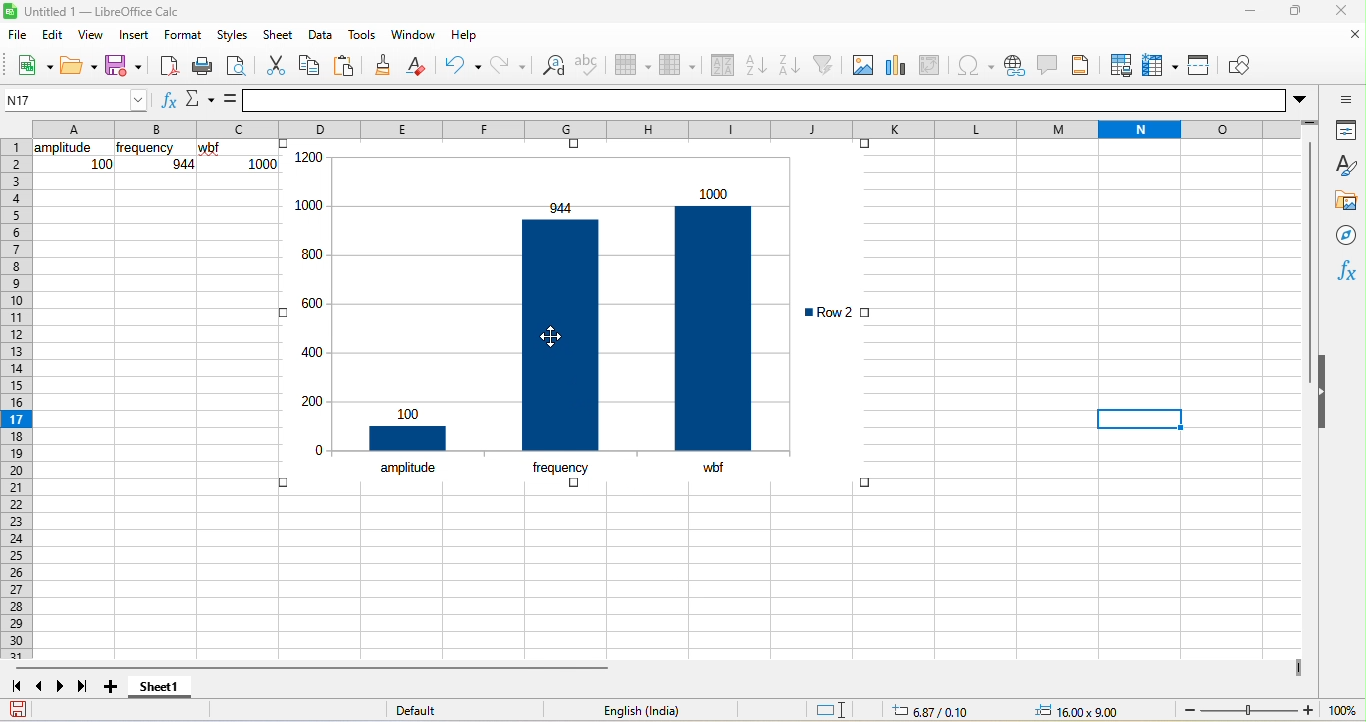 This screenshot has height=722, width=1366. What do you see at coordinates (198, 101) in the screenshot?
I see `select function` at bounding box center [198, 101].